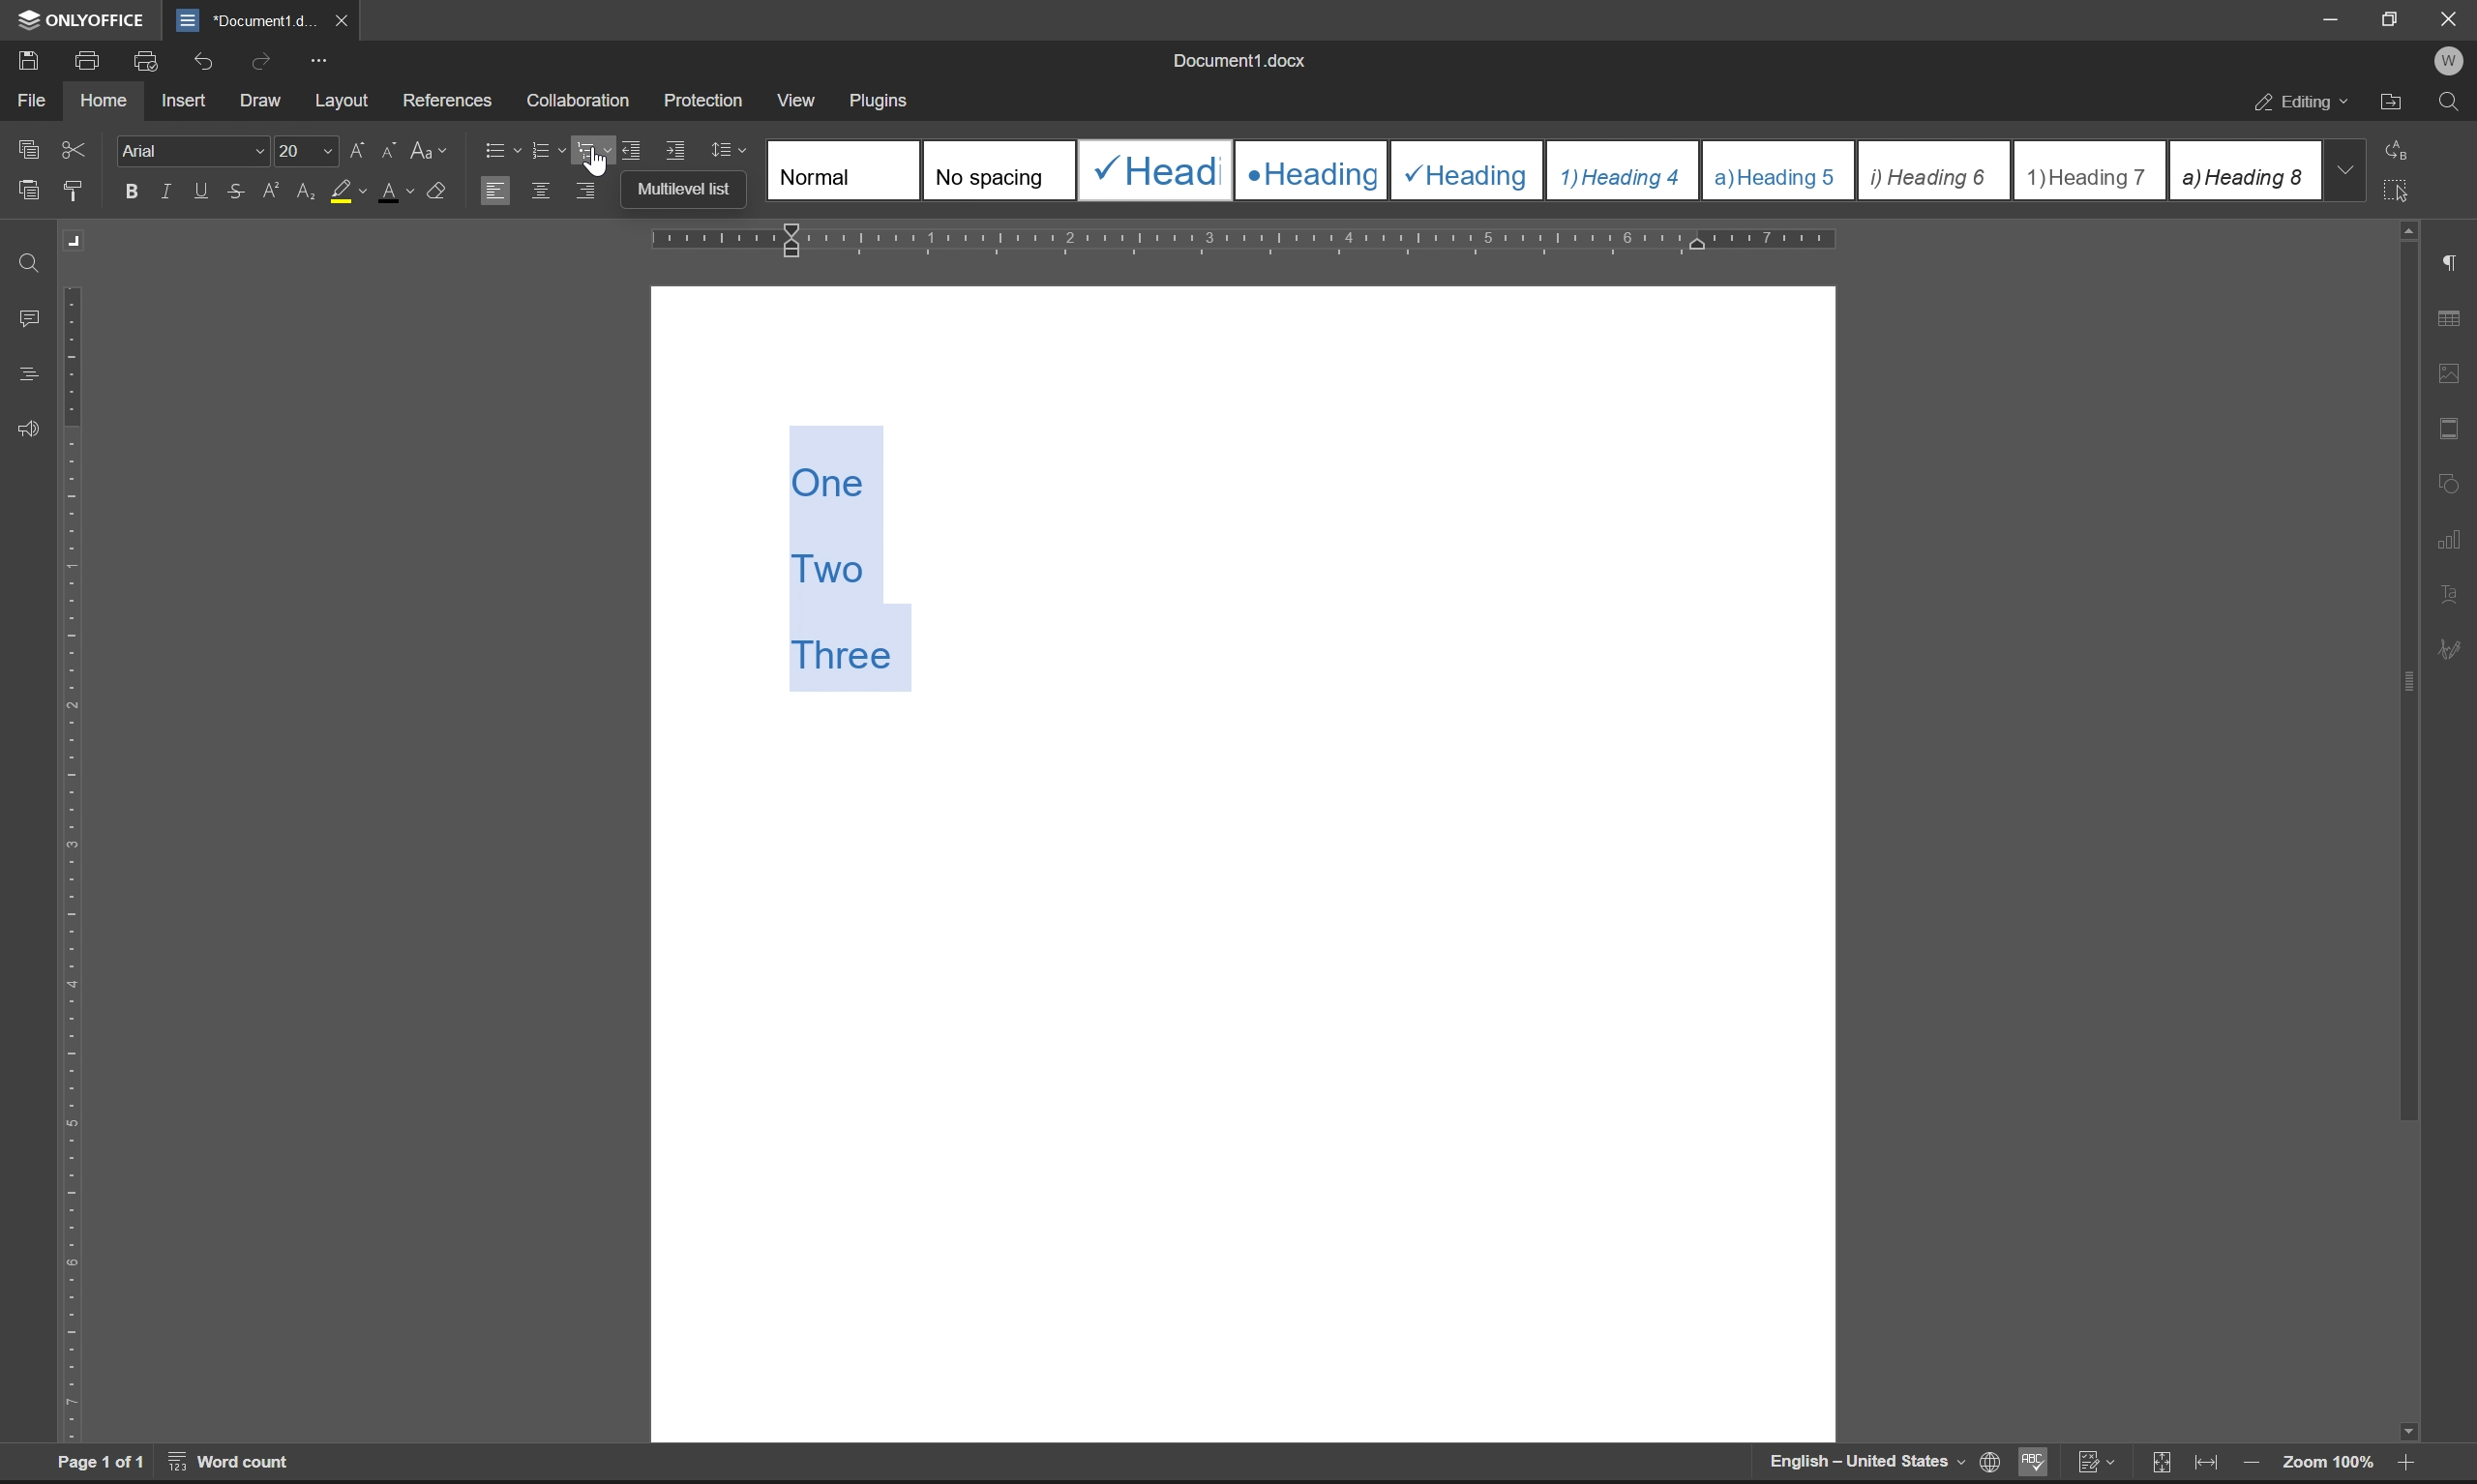 This screenshot has width=2477, height=1484. I want to click on shape settings, so click(2449, 478).